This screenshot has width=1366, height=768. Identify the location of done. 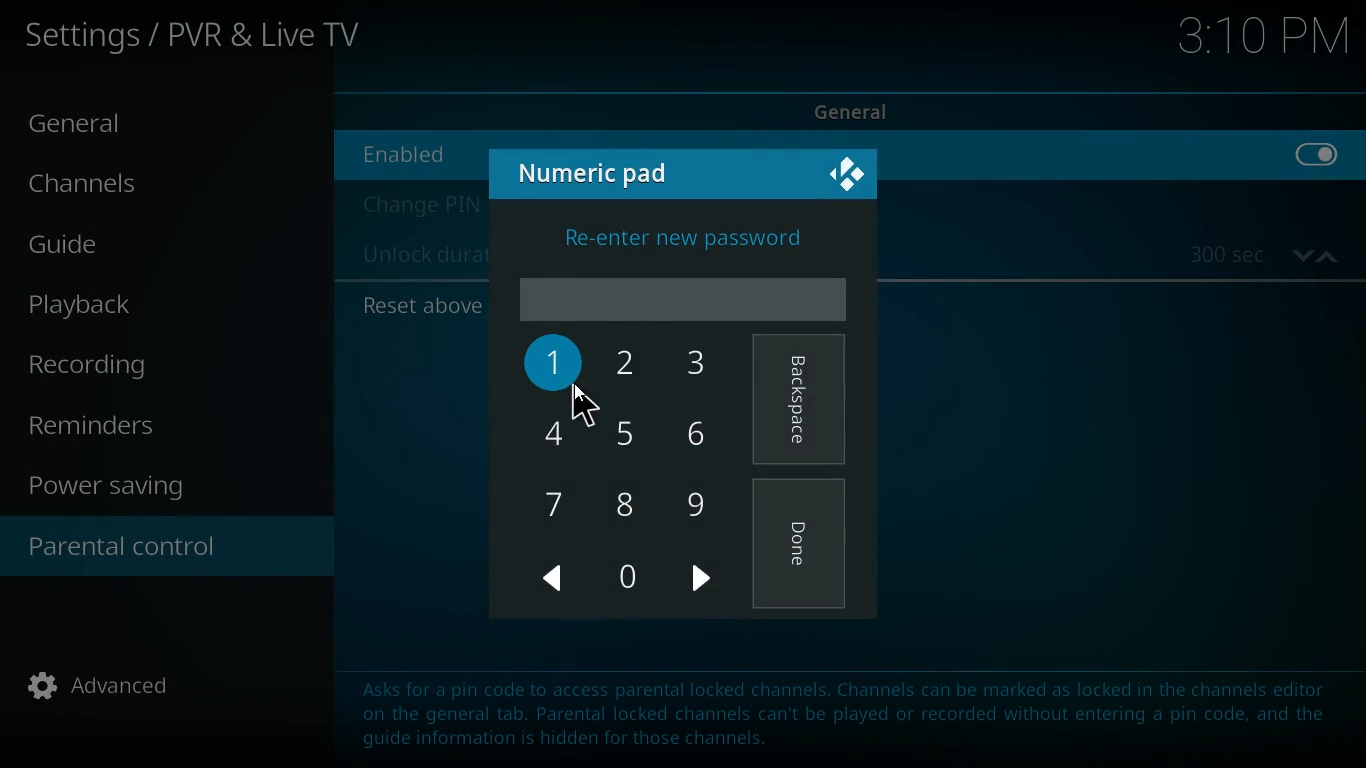
(801, 545).